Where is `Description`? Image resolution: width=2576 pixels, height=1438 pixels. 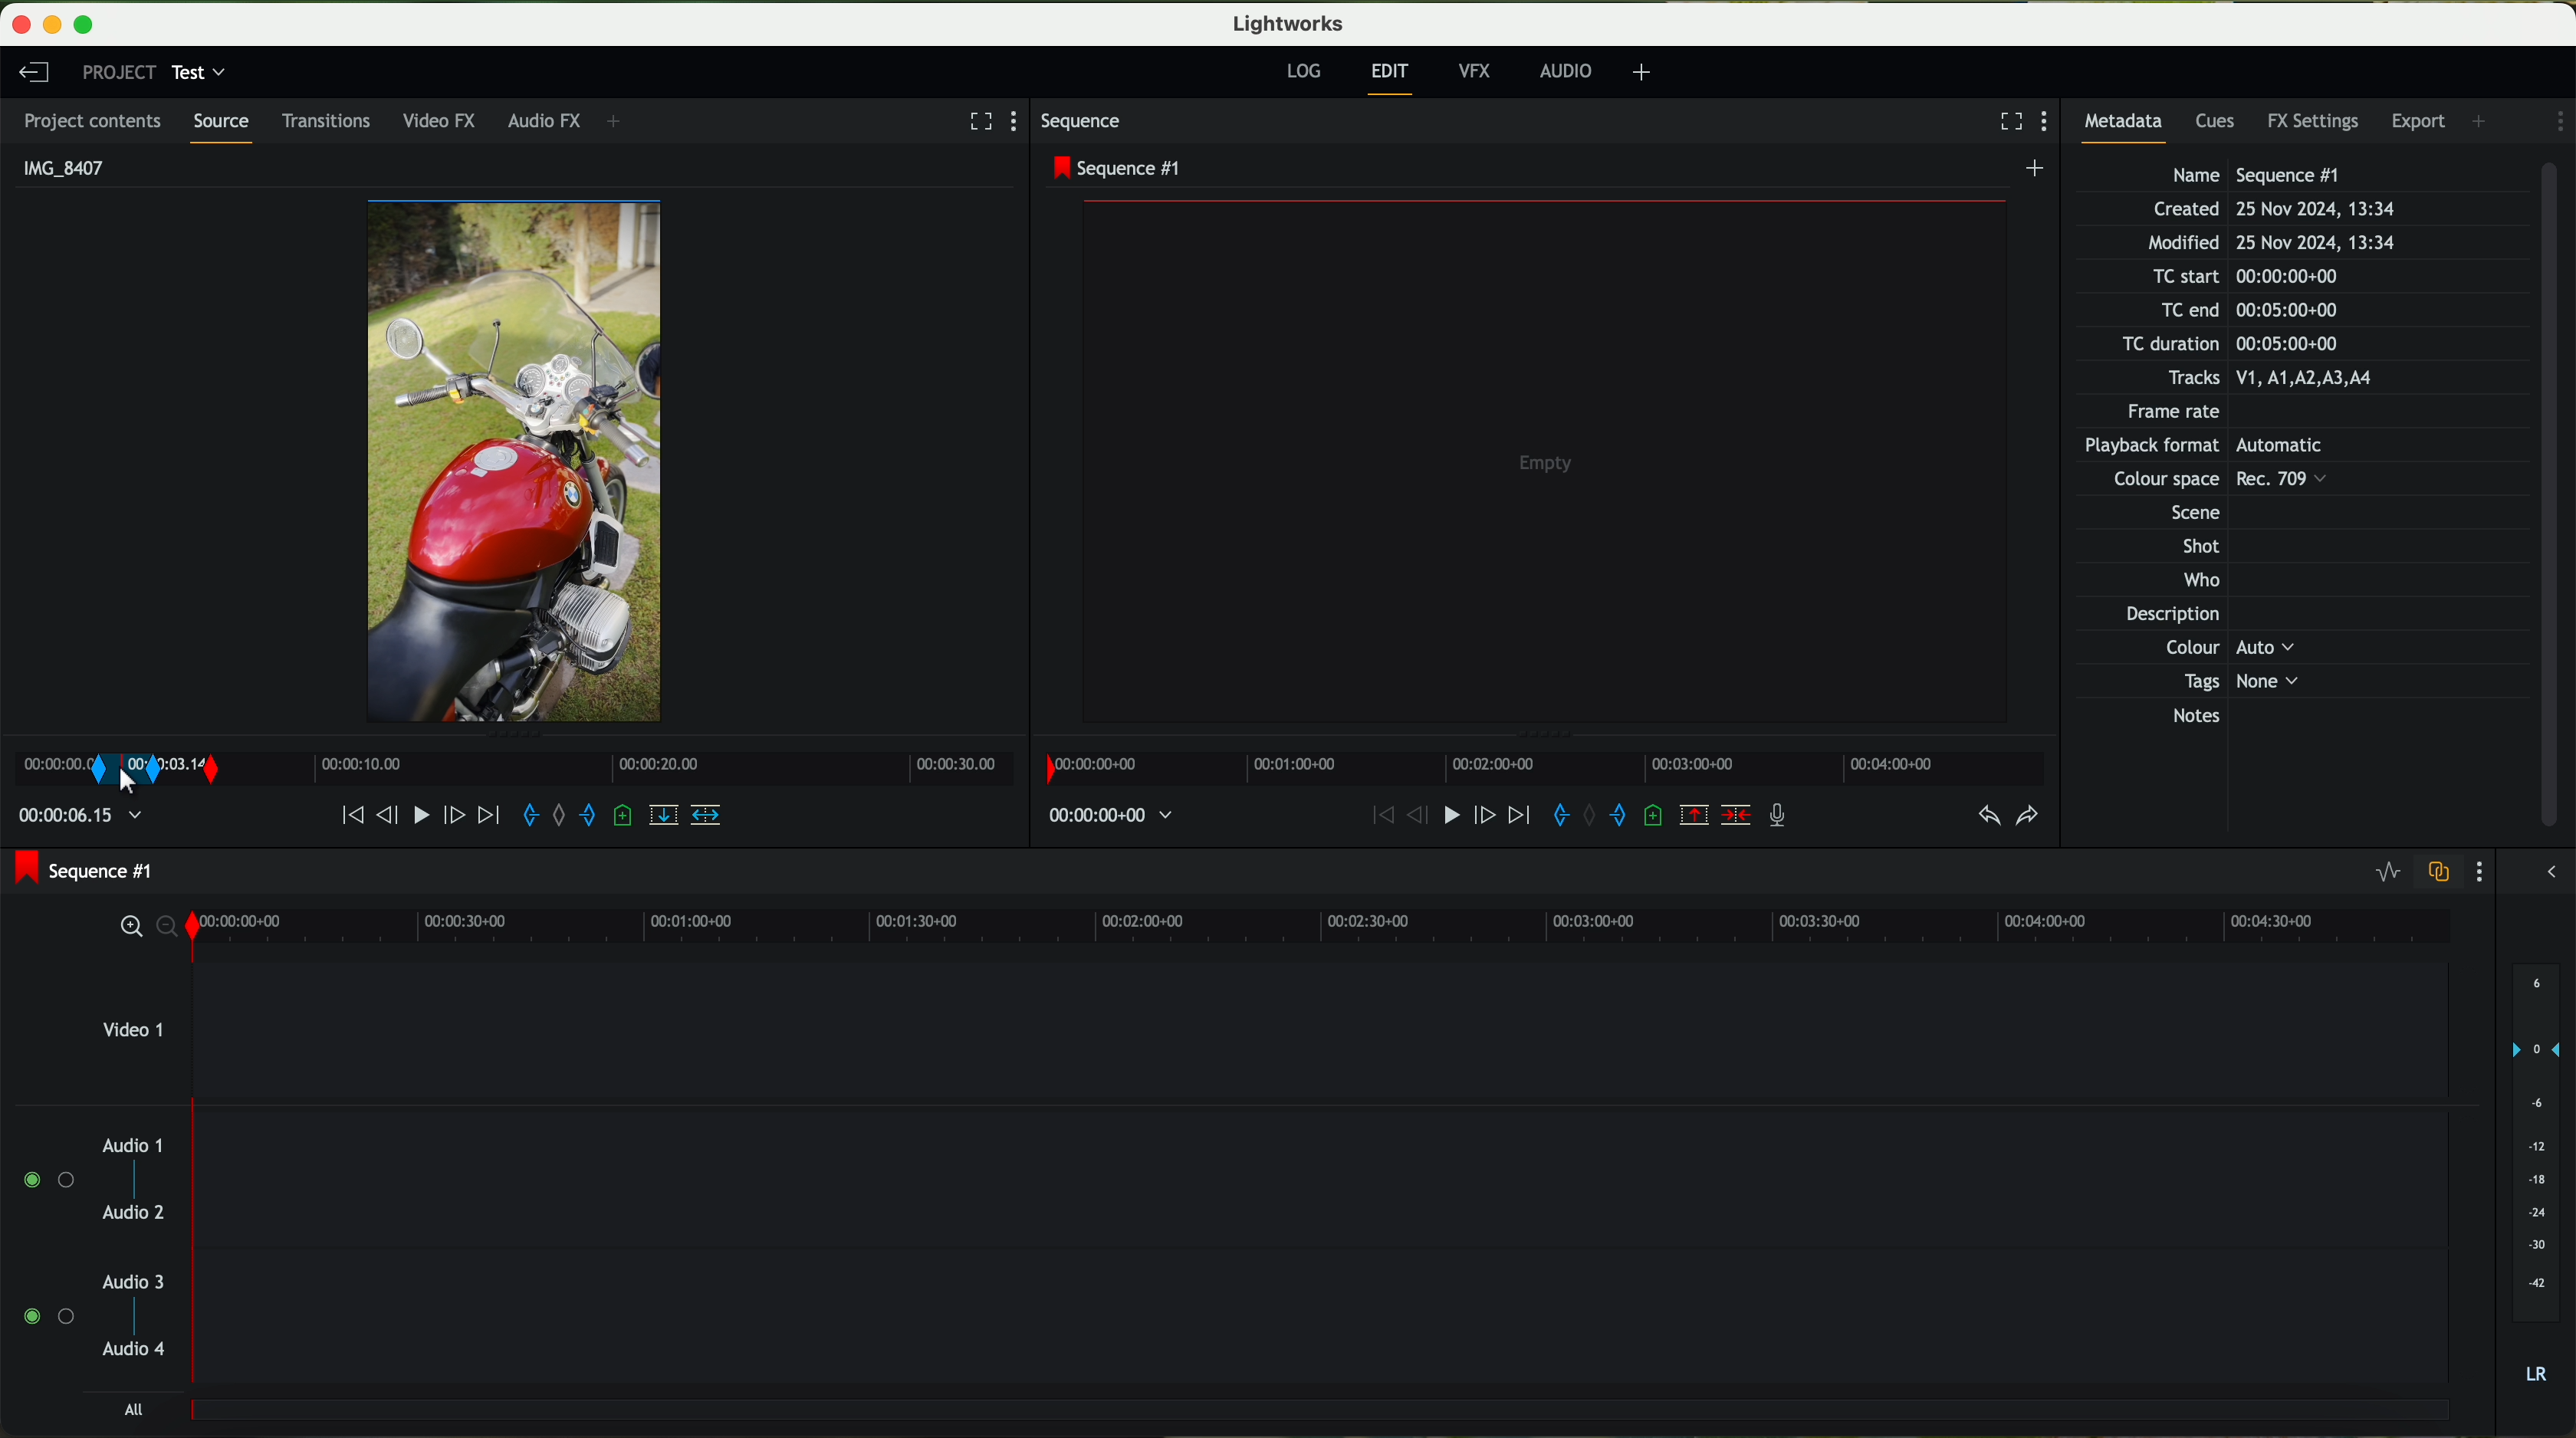
Description is located at coordinates (2195, 616).